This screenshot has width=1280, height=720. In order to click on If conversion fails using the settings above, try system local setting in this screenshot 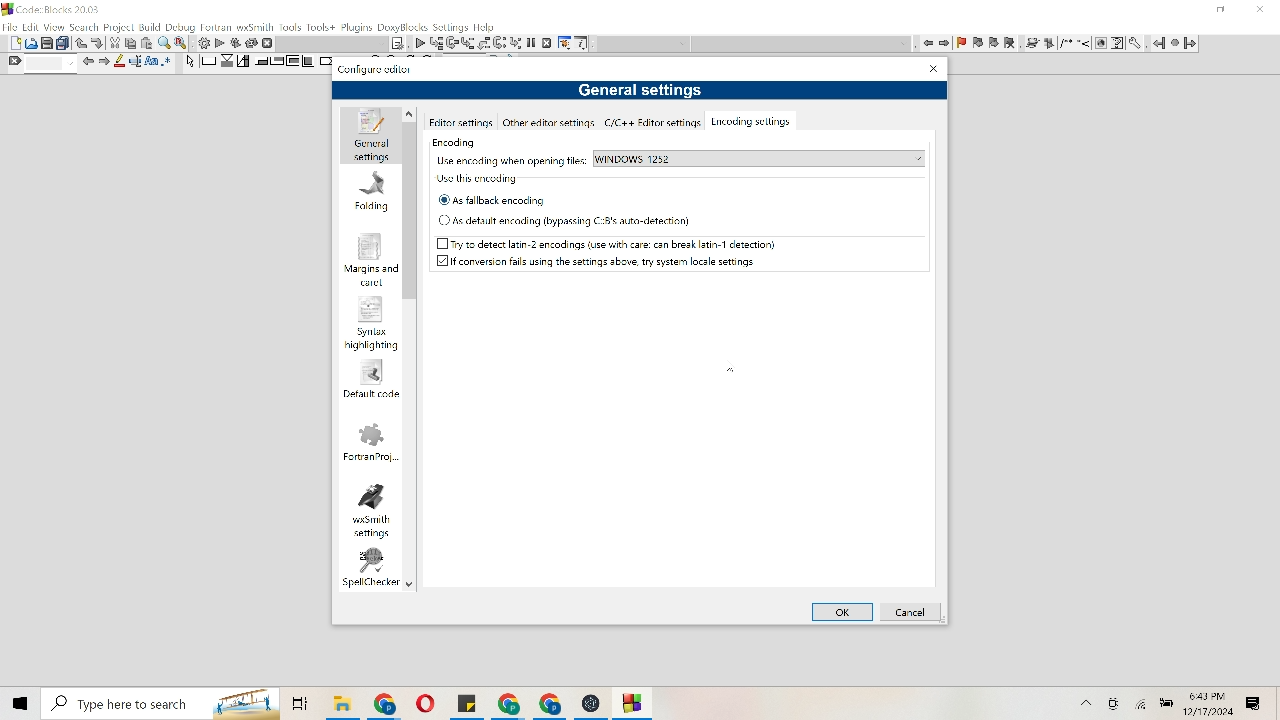, I will do `click(605, 262)`.